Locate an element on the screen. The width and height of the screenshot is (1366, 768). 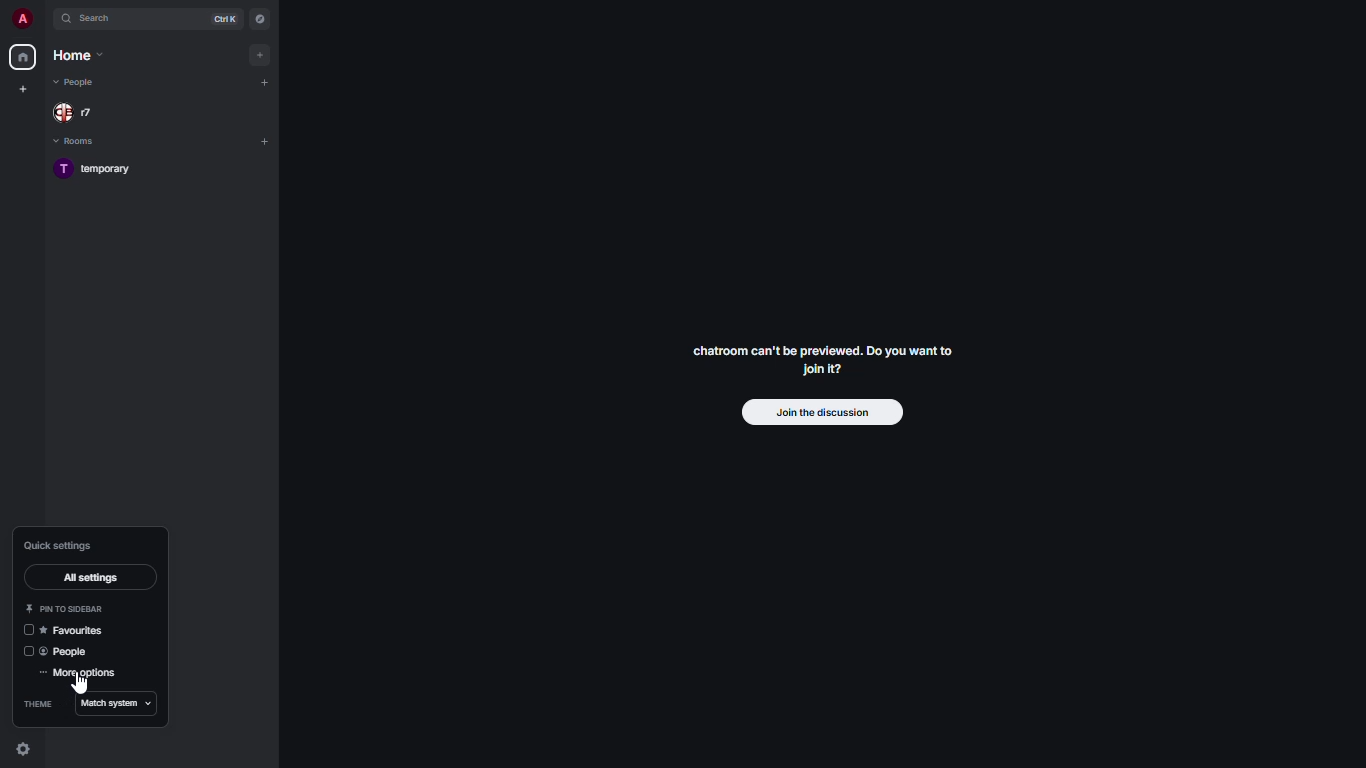
all settings is located at coordinates (90, 576).